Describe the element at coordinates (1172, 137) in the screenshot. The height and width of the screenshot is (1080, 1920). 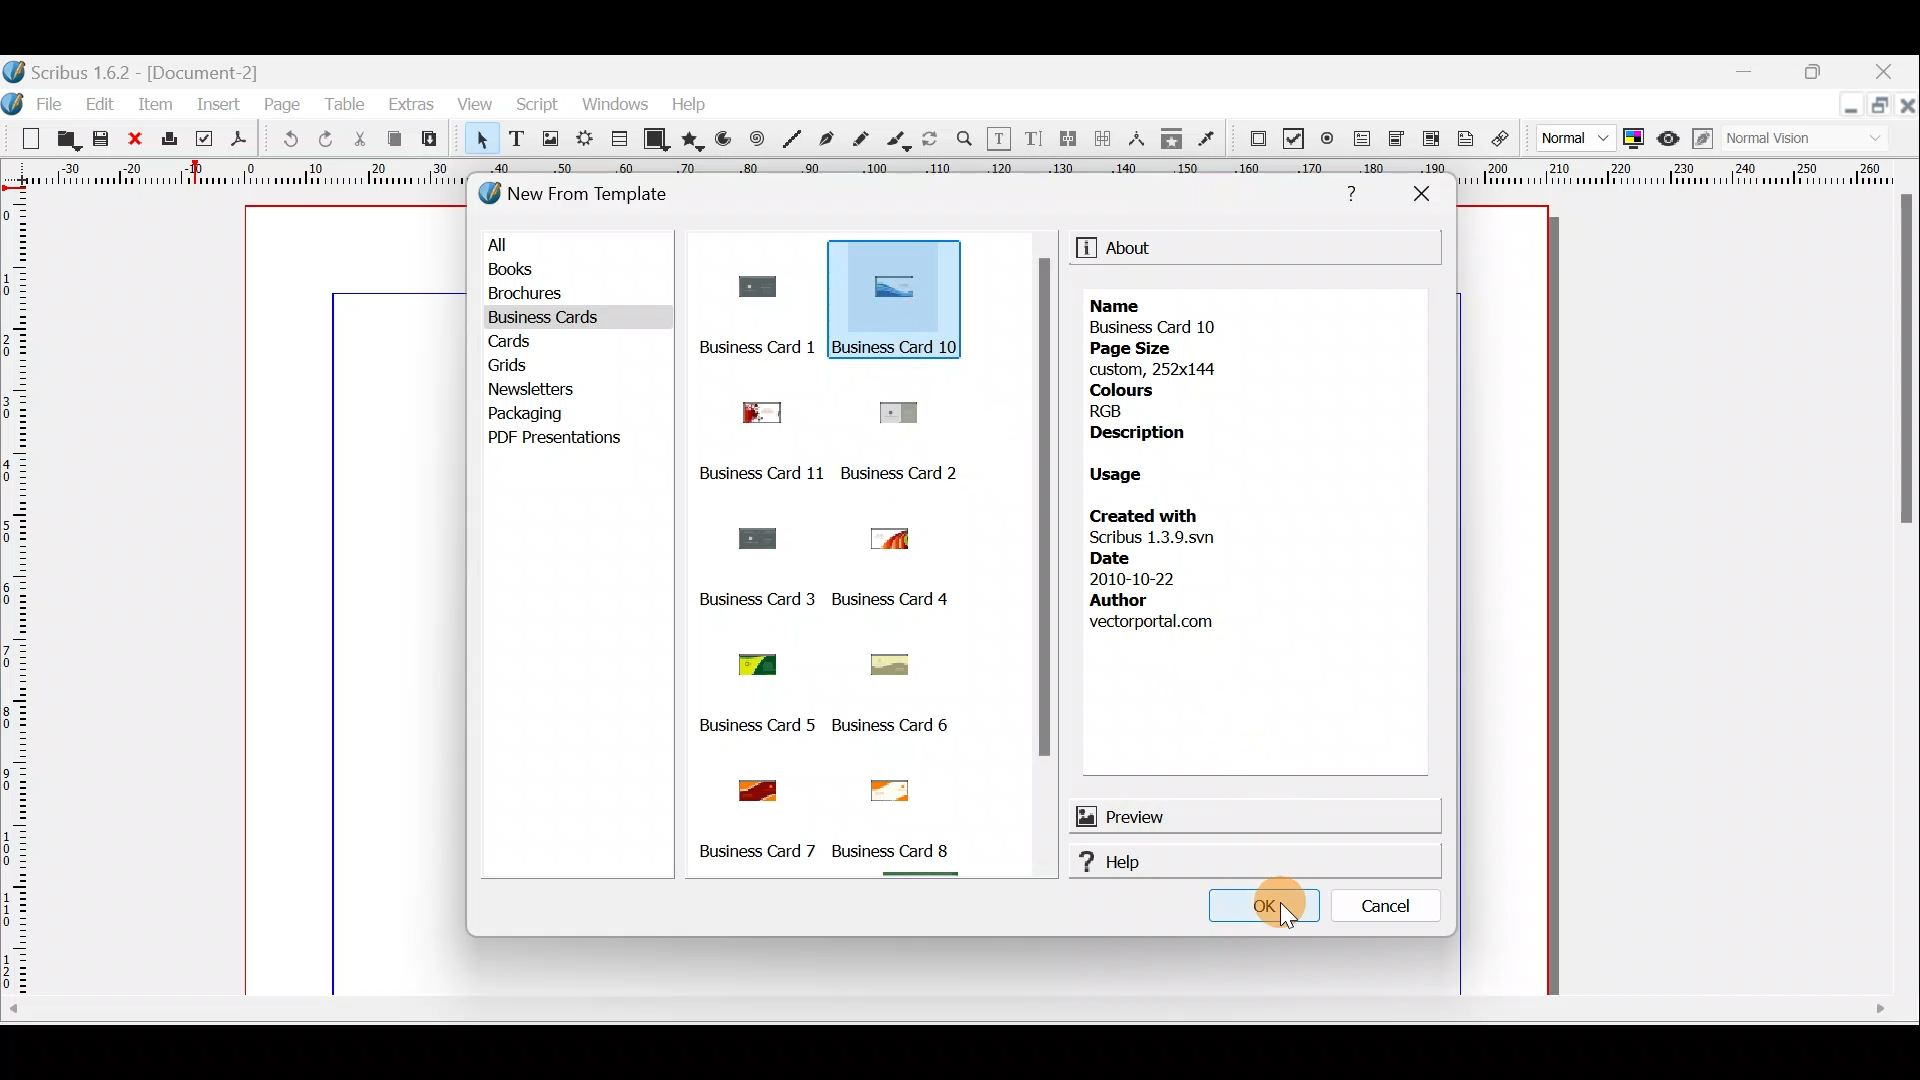
I see `Copy item properties` at that location.